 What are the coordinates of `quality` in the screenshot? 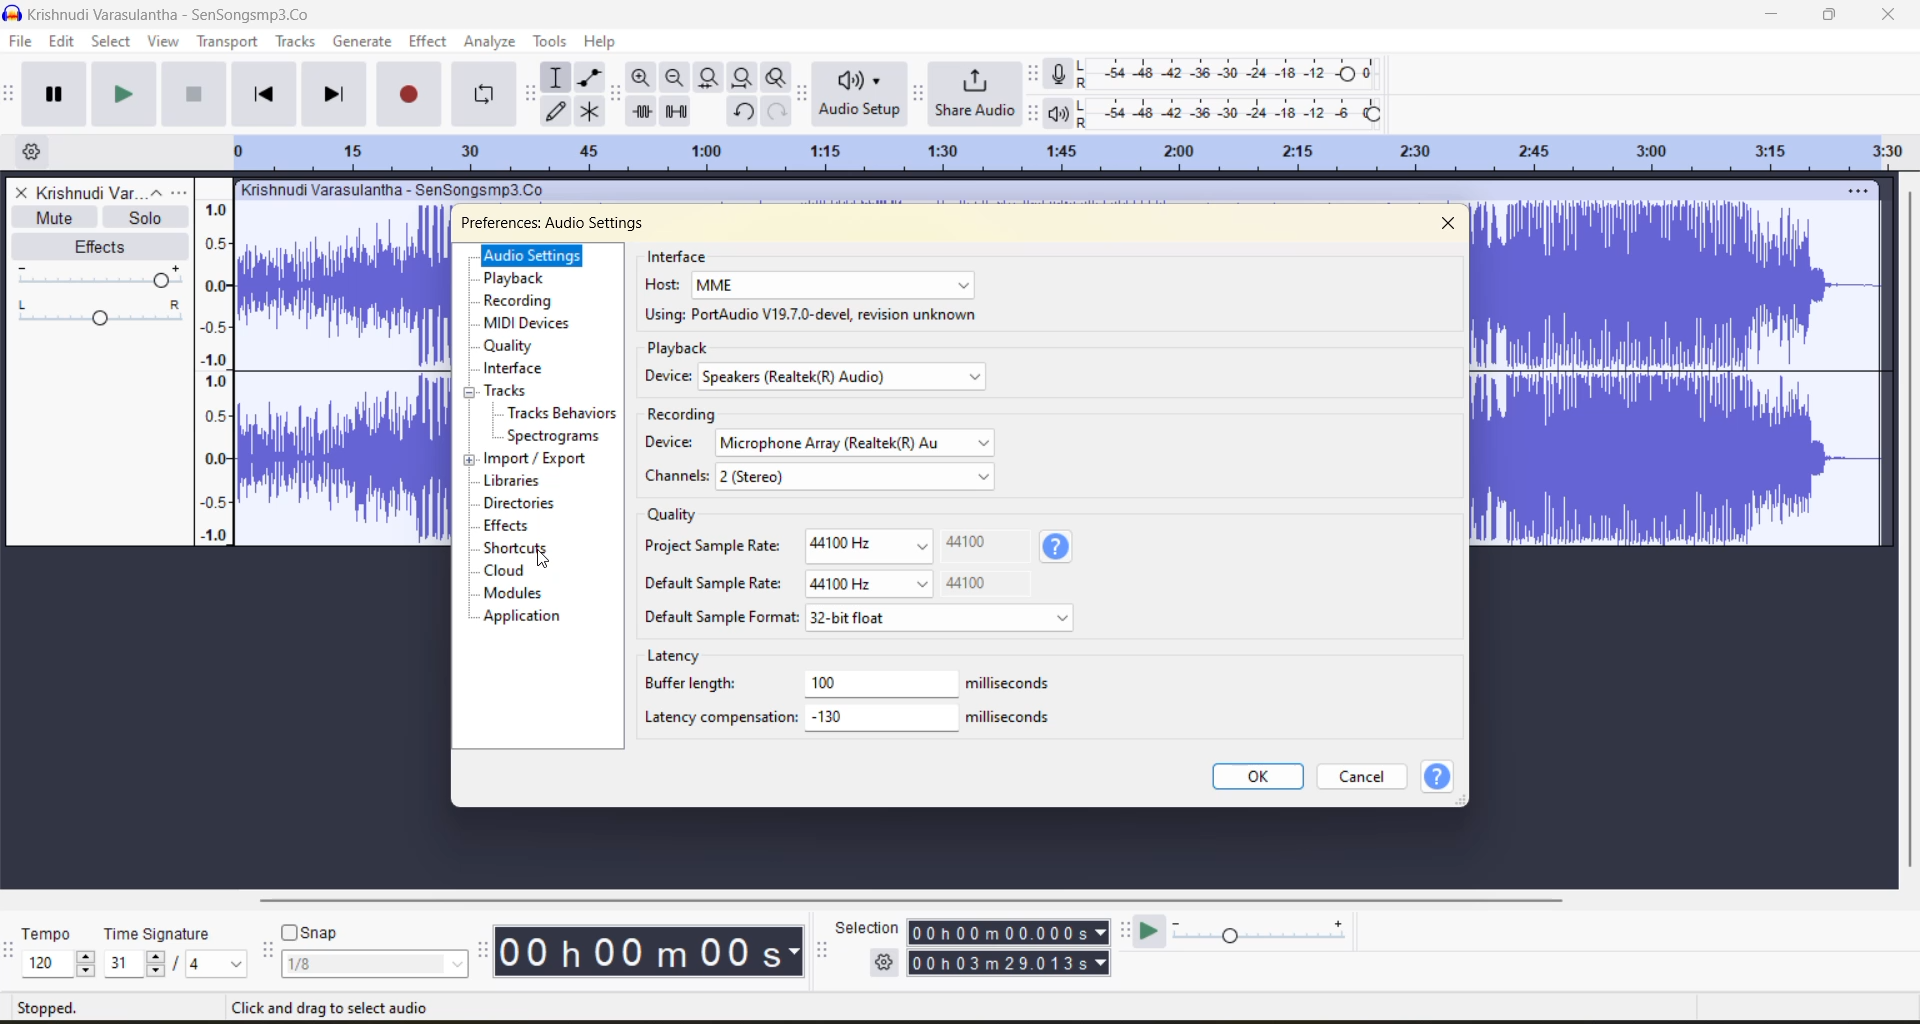 It's located at (513, 346).